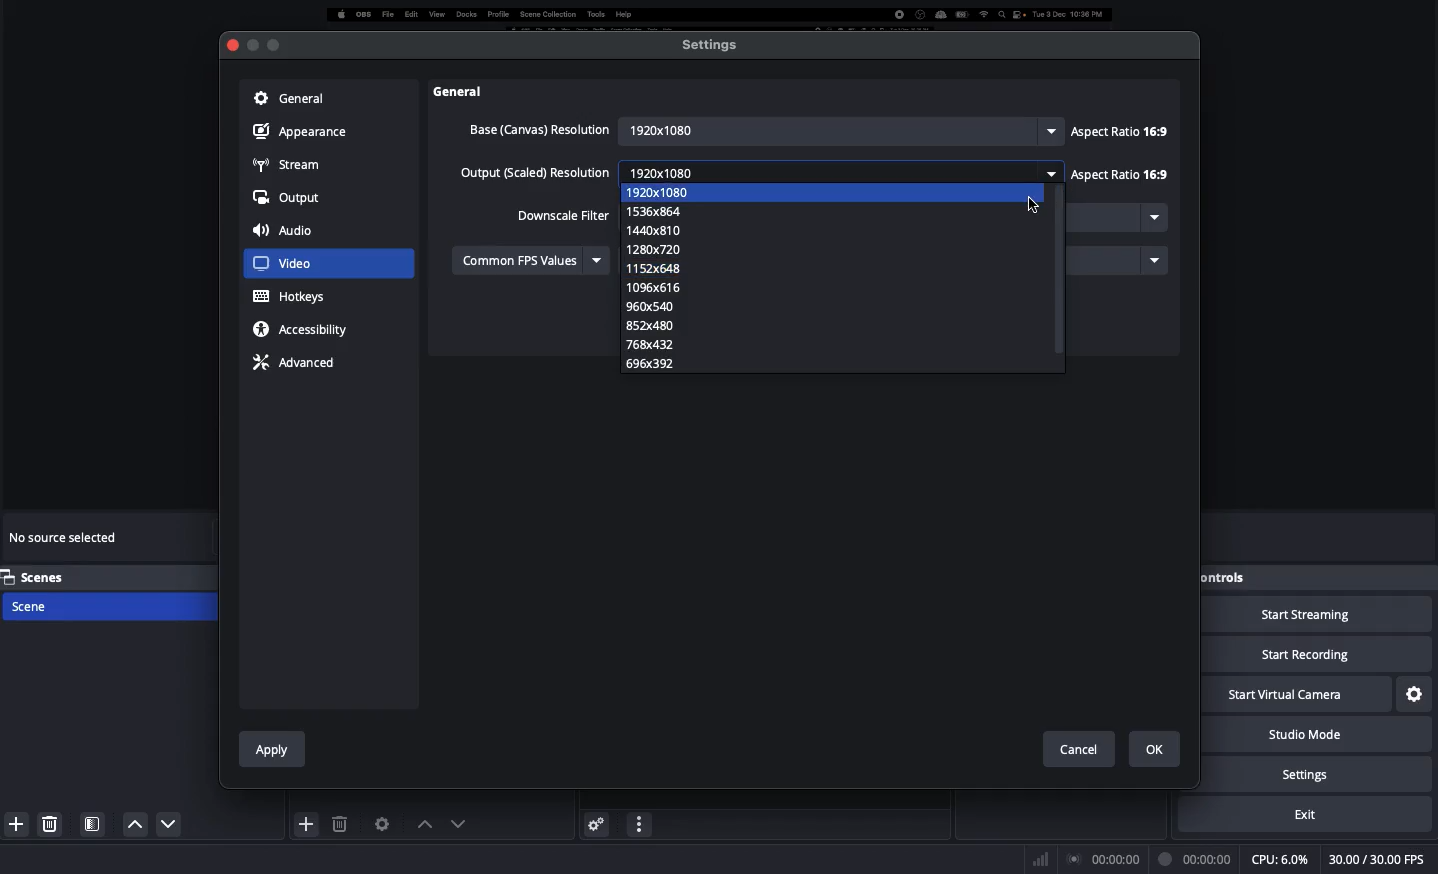 Image resolution: width=1438 pixels, height=874 pixels. I want to click on General, so click(287, 97).